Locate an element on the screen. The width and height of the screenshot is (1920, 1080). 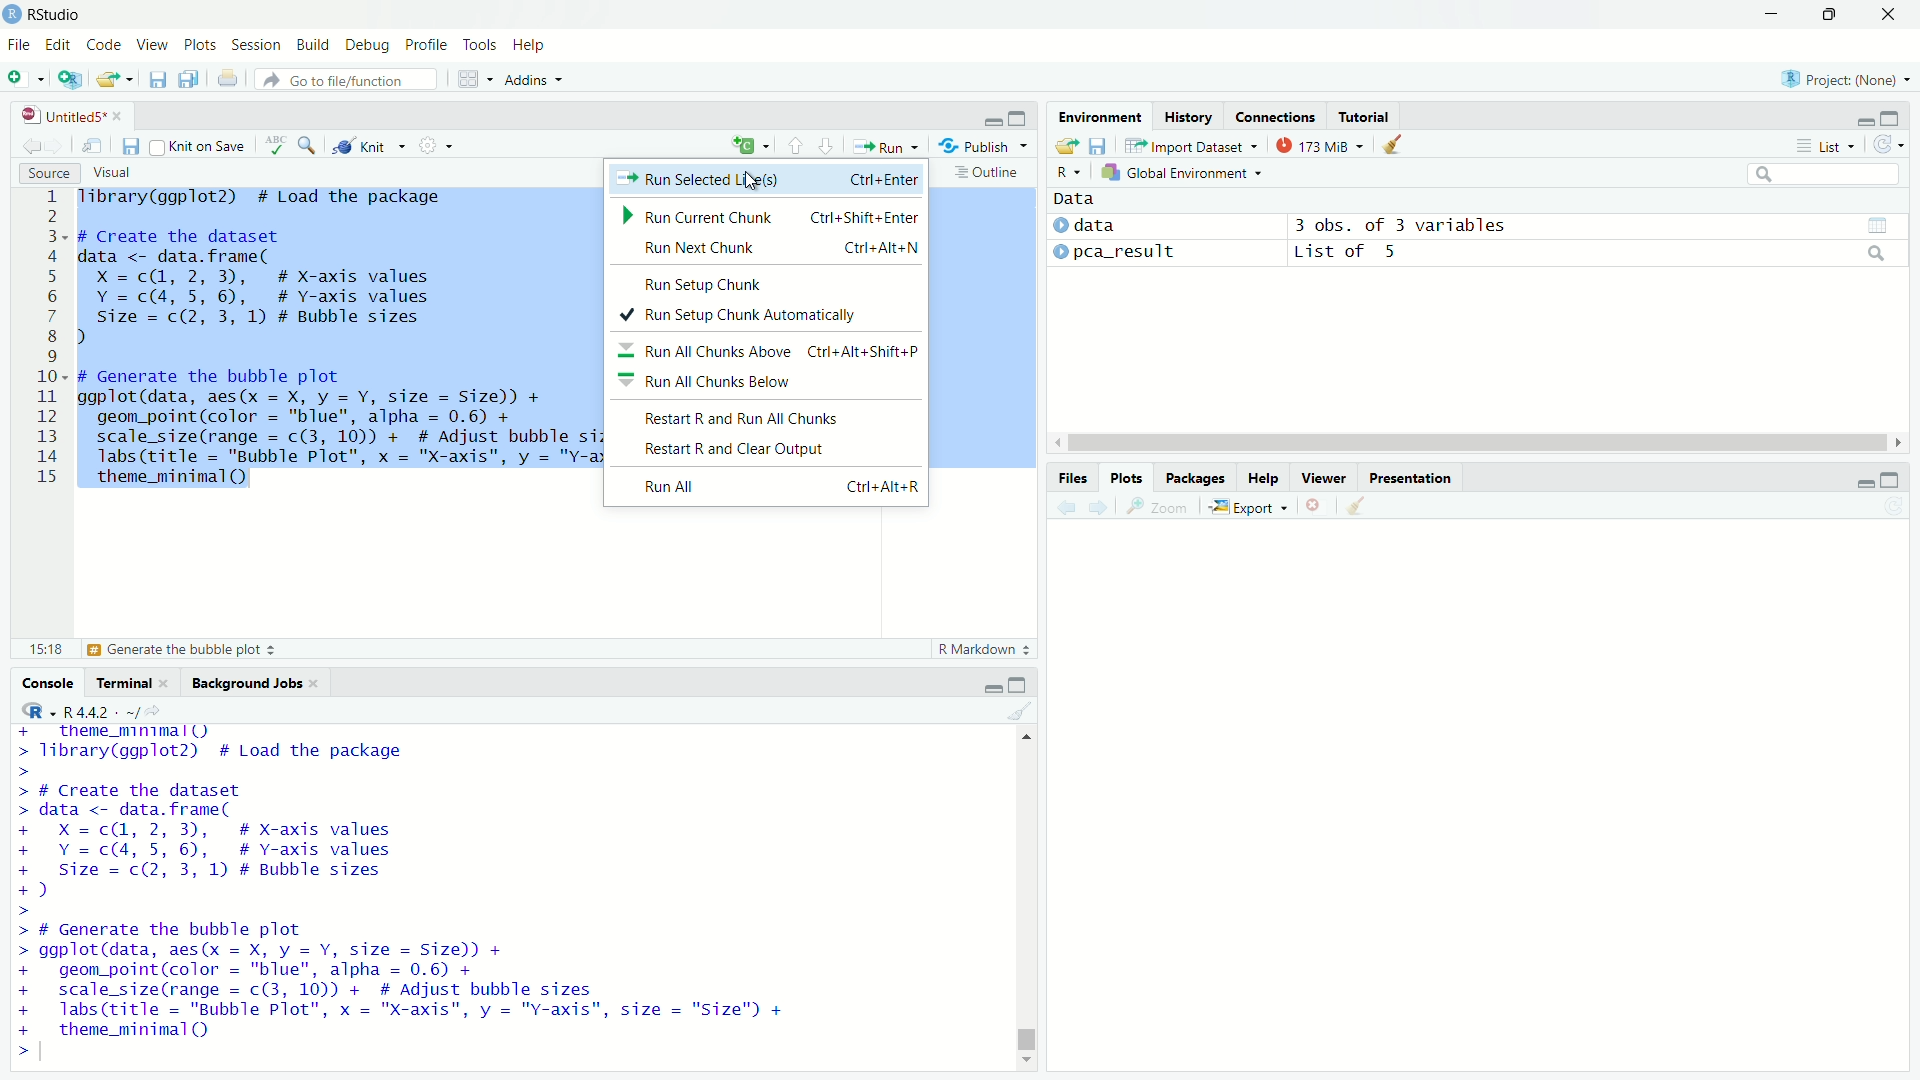
tools is located at coordinates (481, 44).